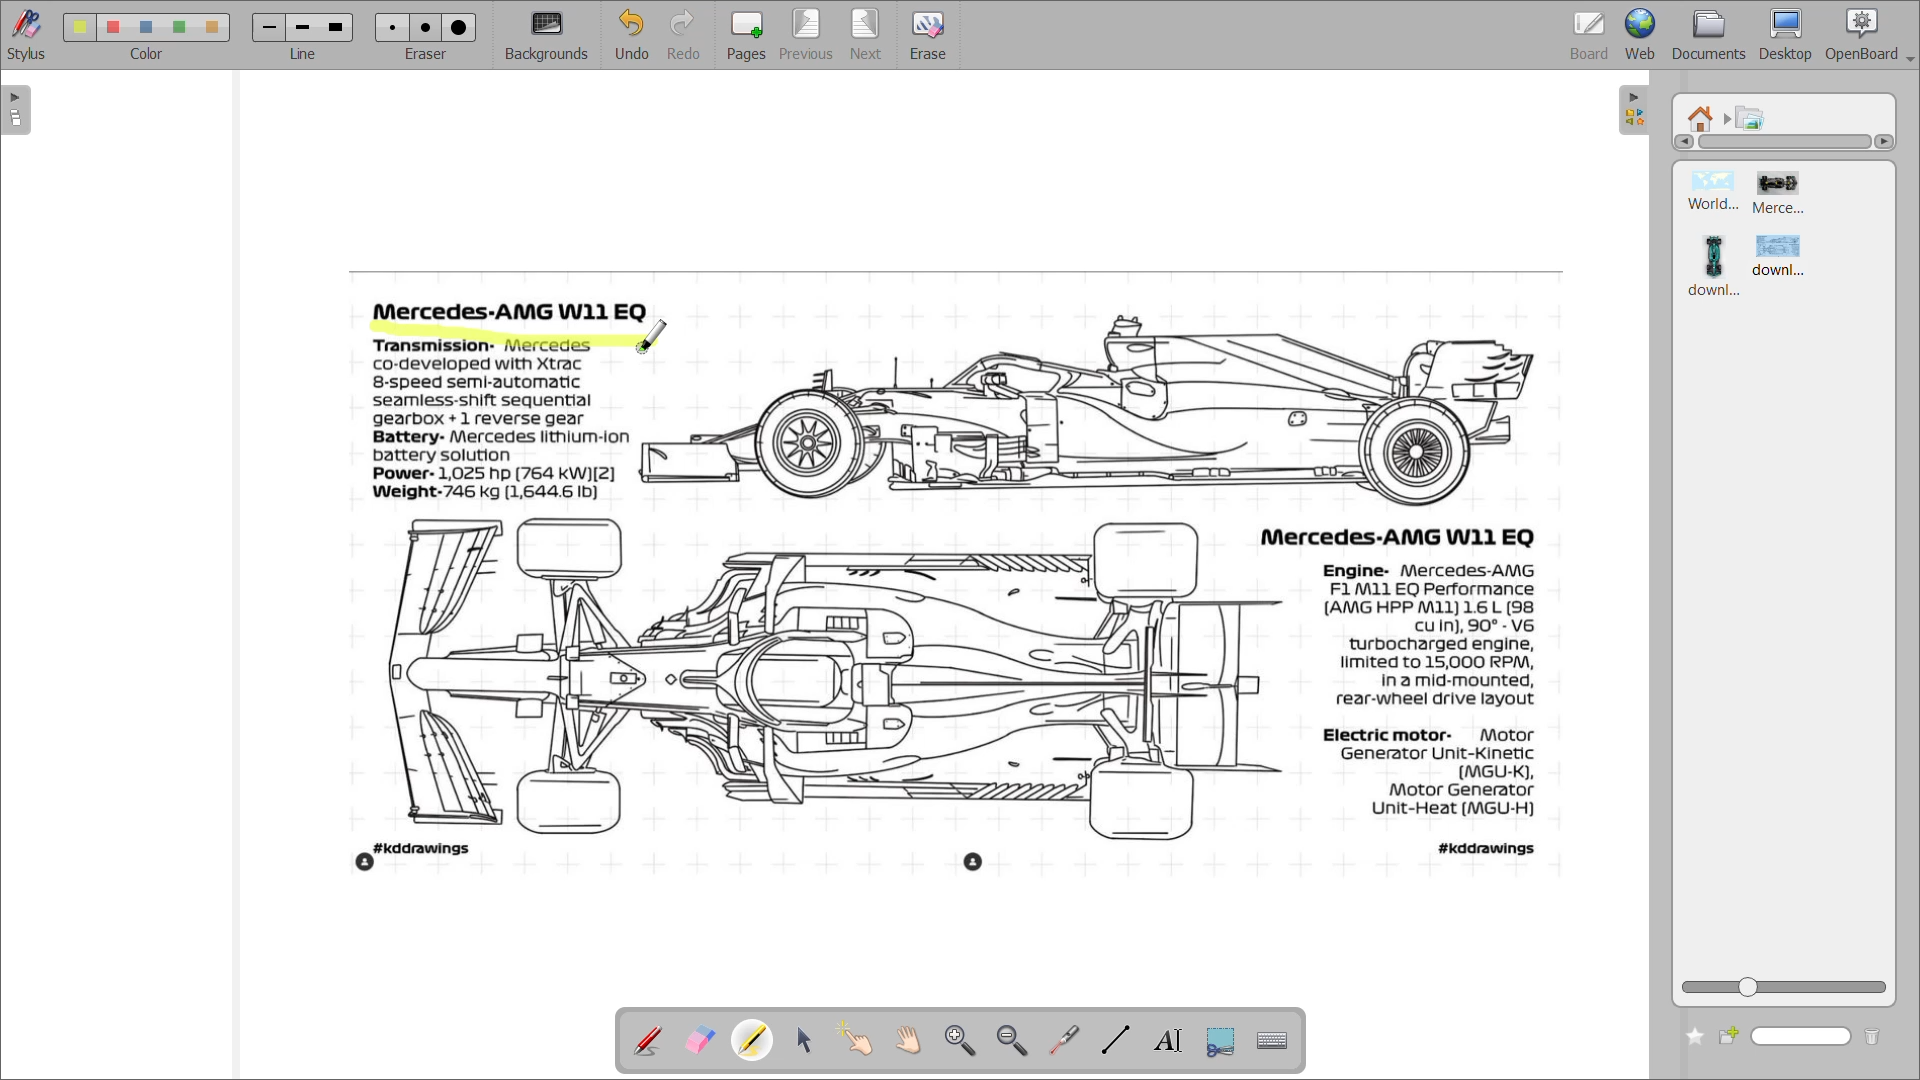  What do you see at coordinates (304, 29) in the screenshot?
I see `line 2` at bounding box center [304, 29].